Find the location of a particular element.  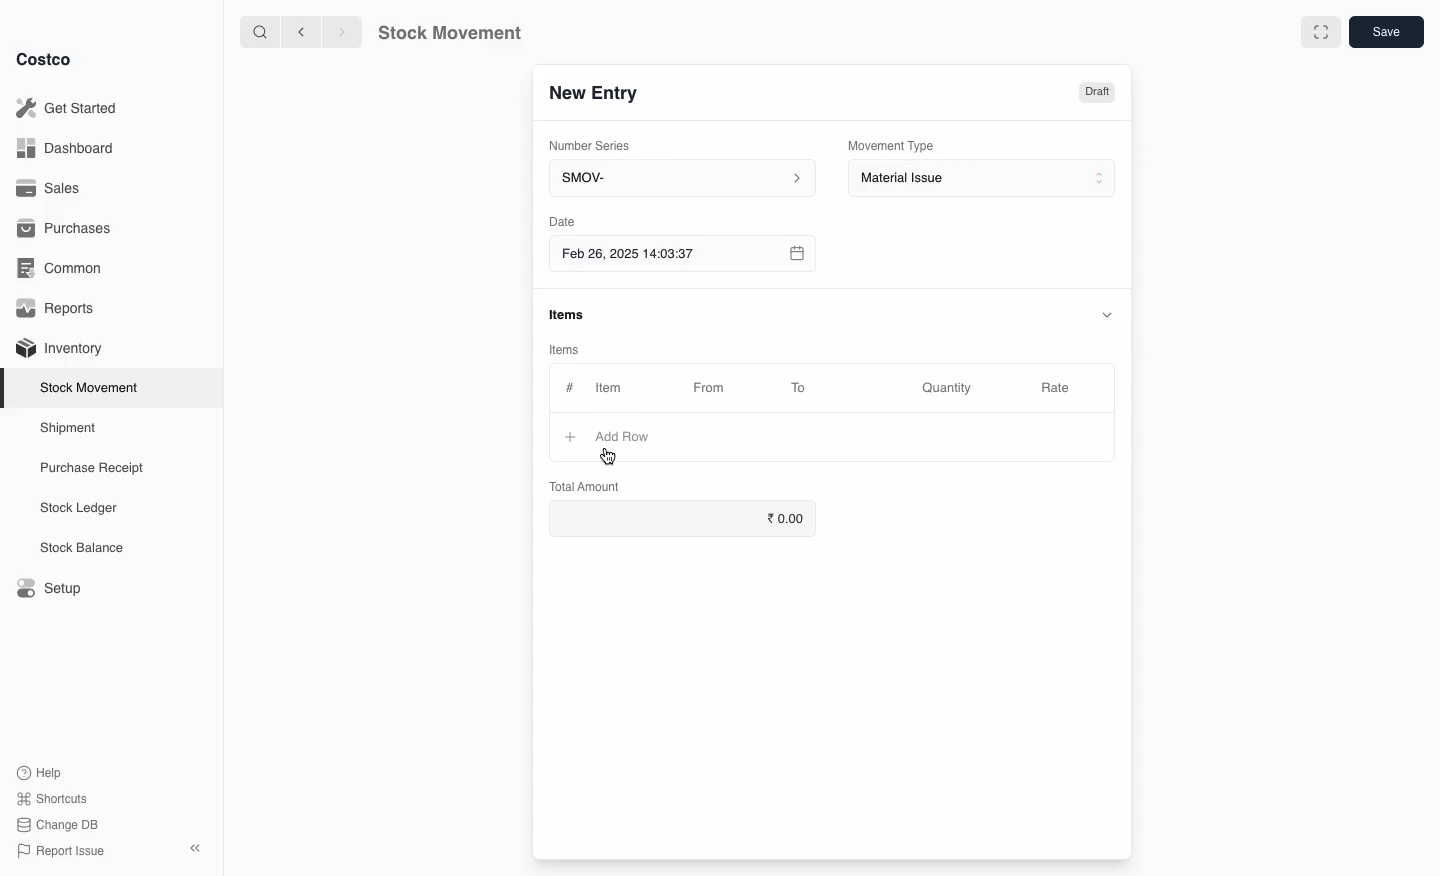

Total Amount is located at coordinates (586, 486).